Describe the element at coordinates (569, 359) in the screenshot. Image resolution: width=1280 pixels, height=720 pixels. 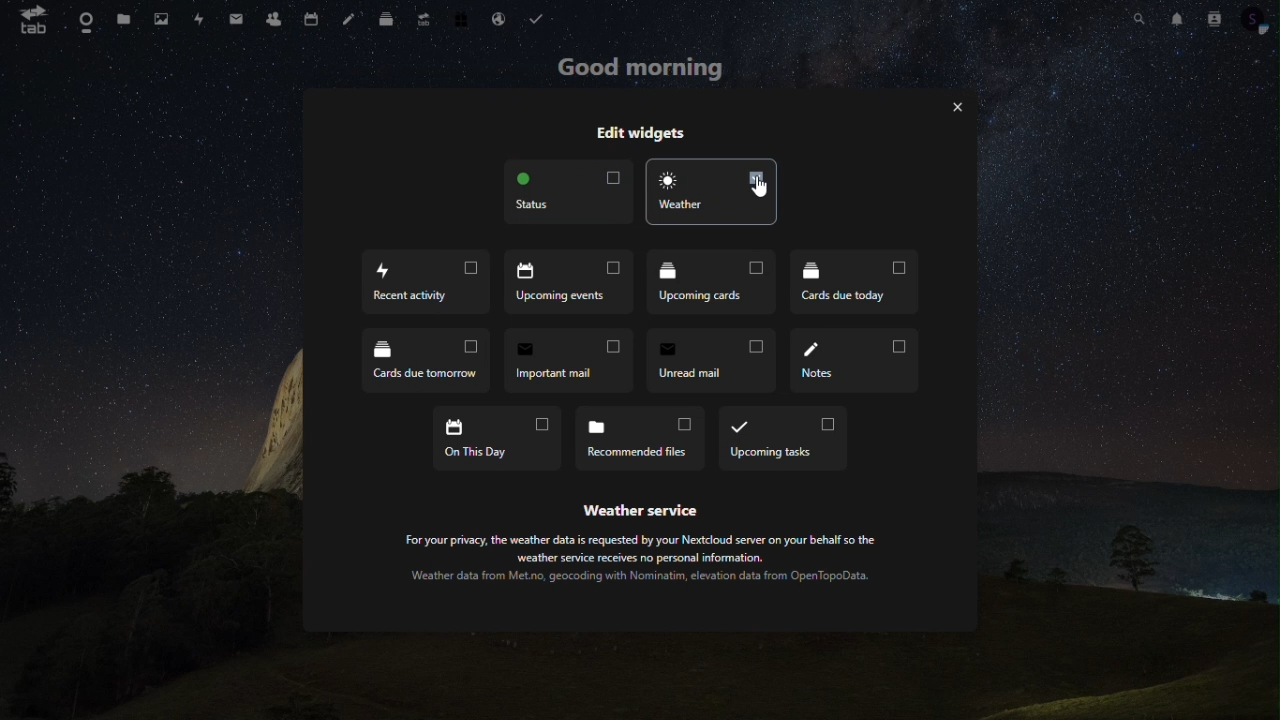
I see `important mail` at that location.